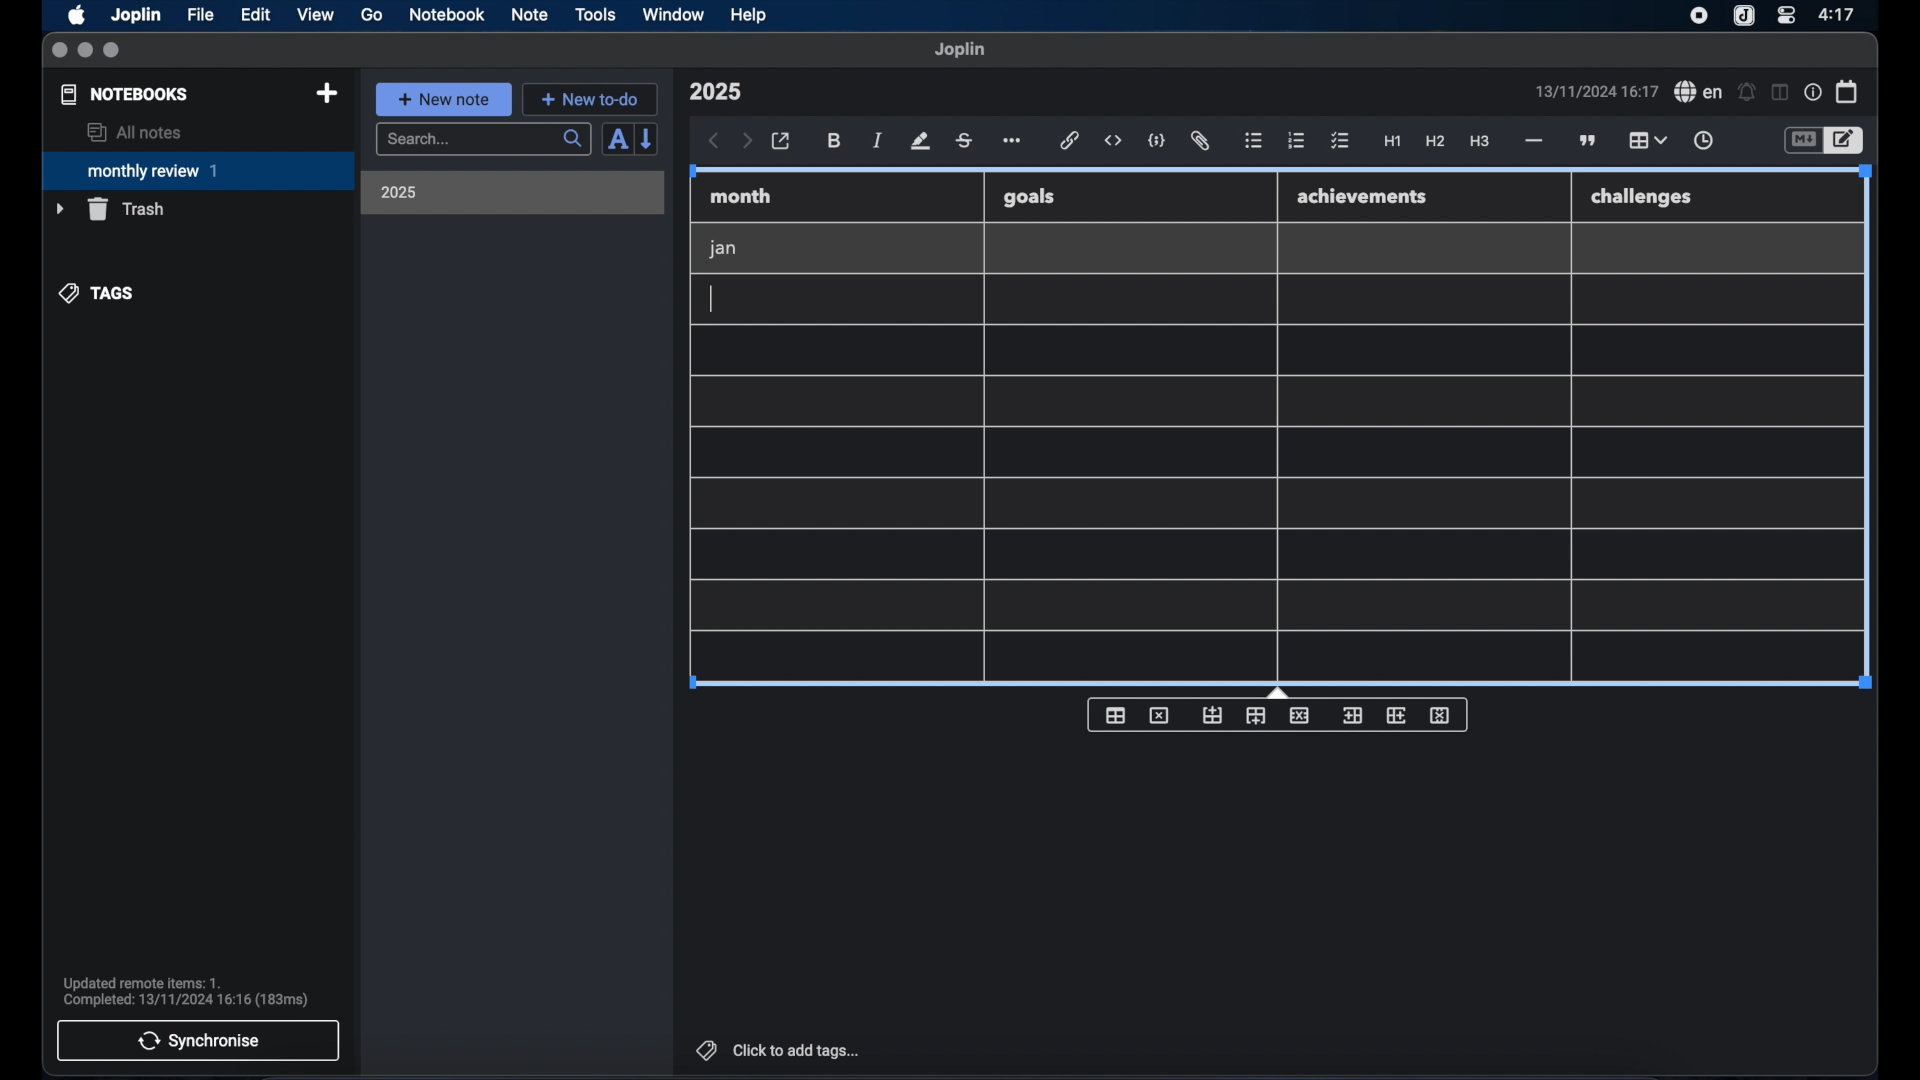  I want to click on insert row after, so click(1256, 716).